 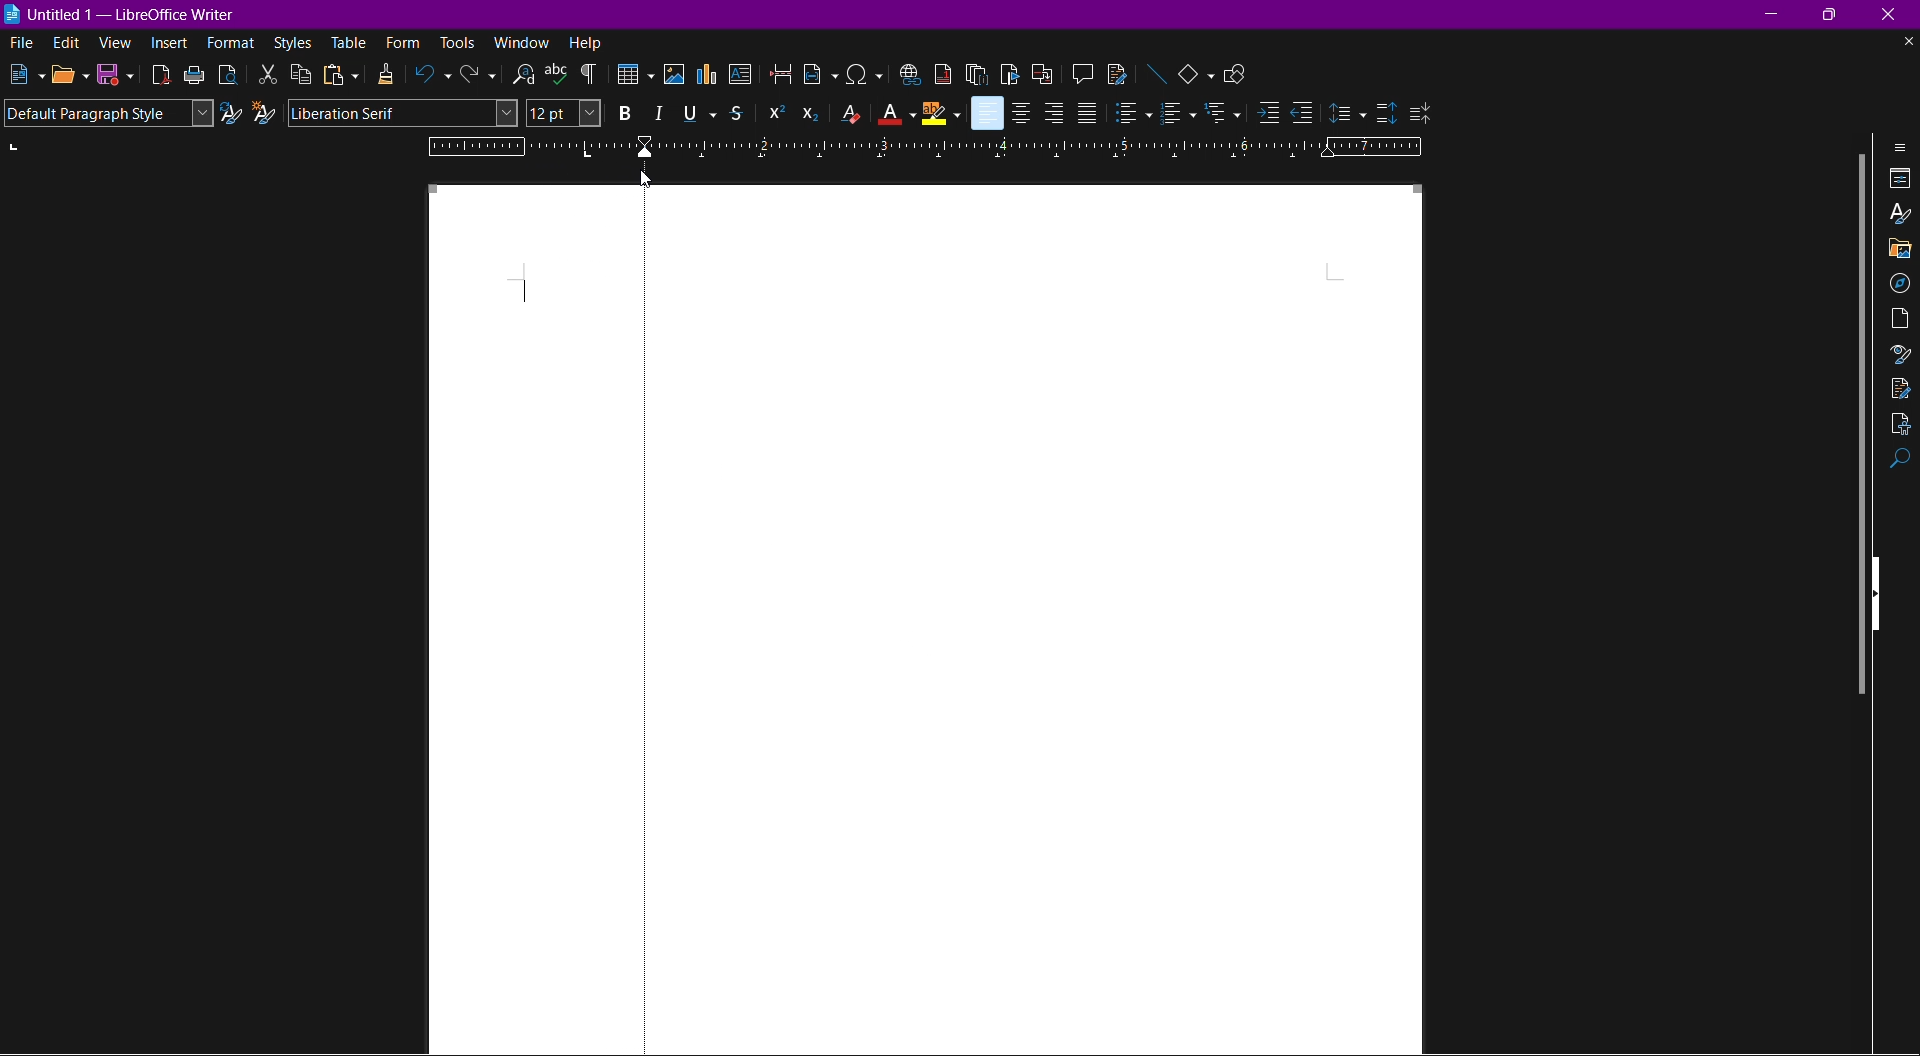 I want to click on scale, so click(x=518, y=147).